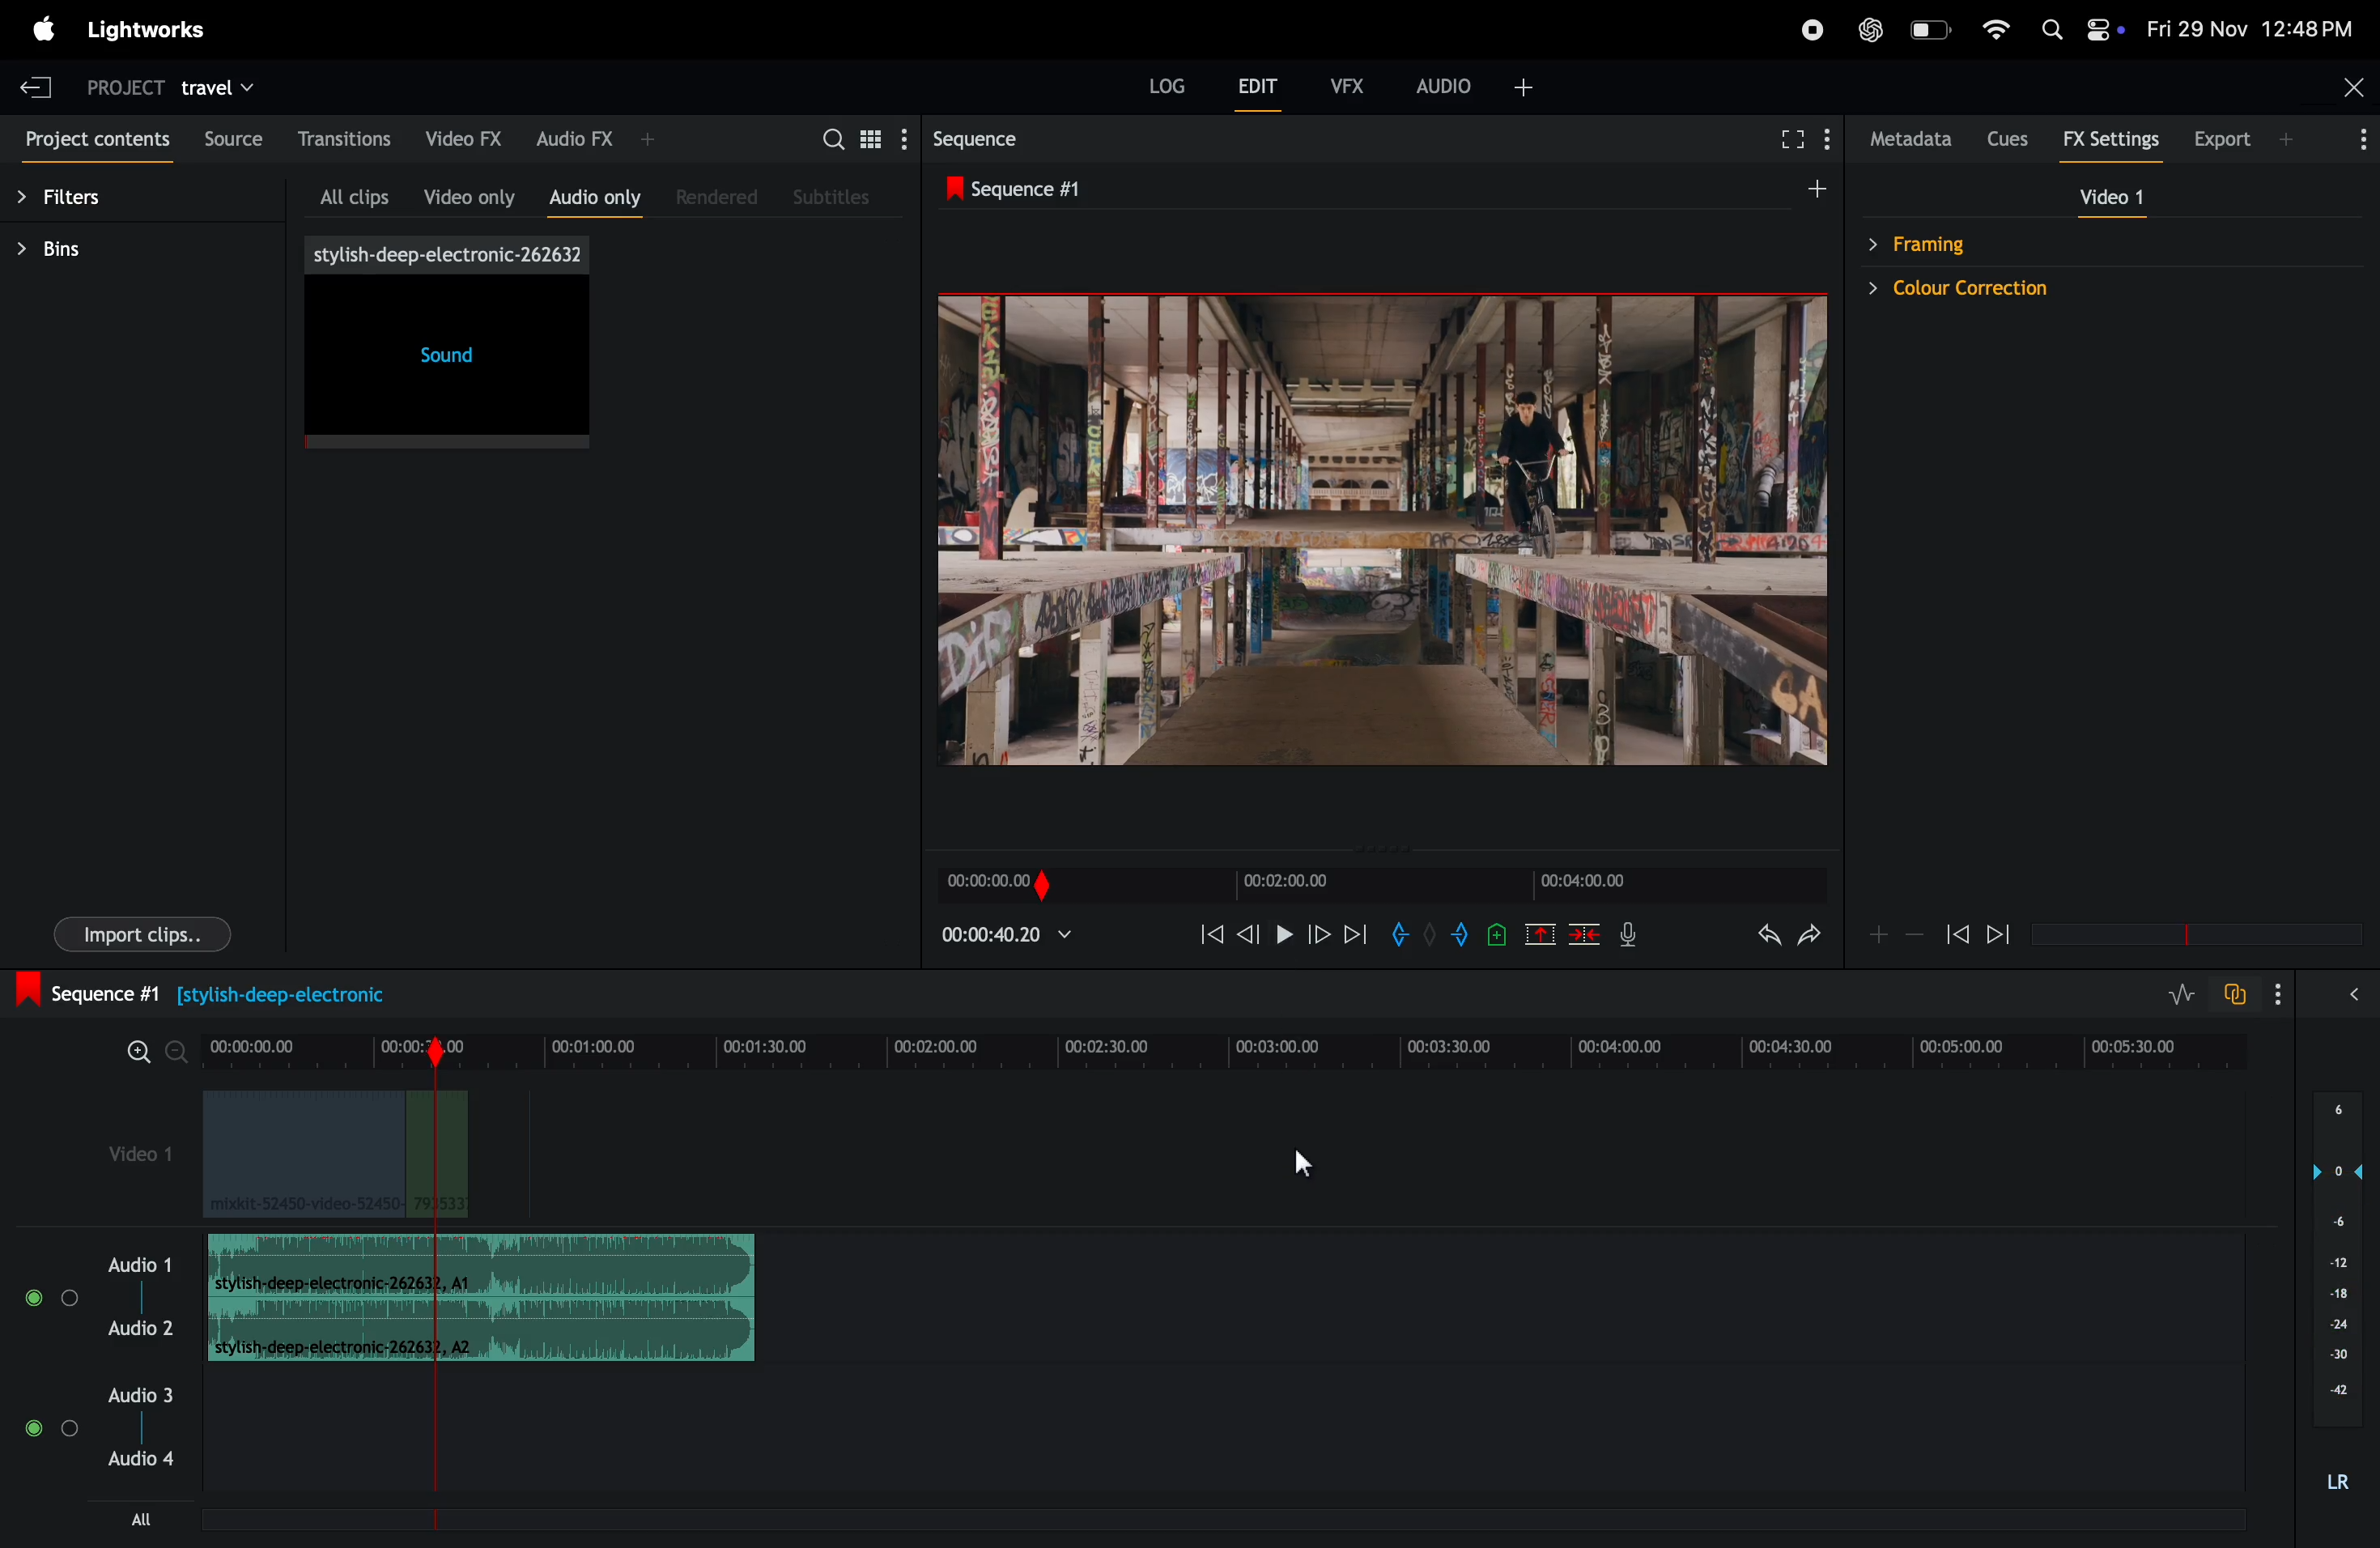  I want to click on record, so click(1812, 29).